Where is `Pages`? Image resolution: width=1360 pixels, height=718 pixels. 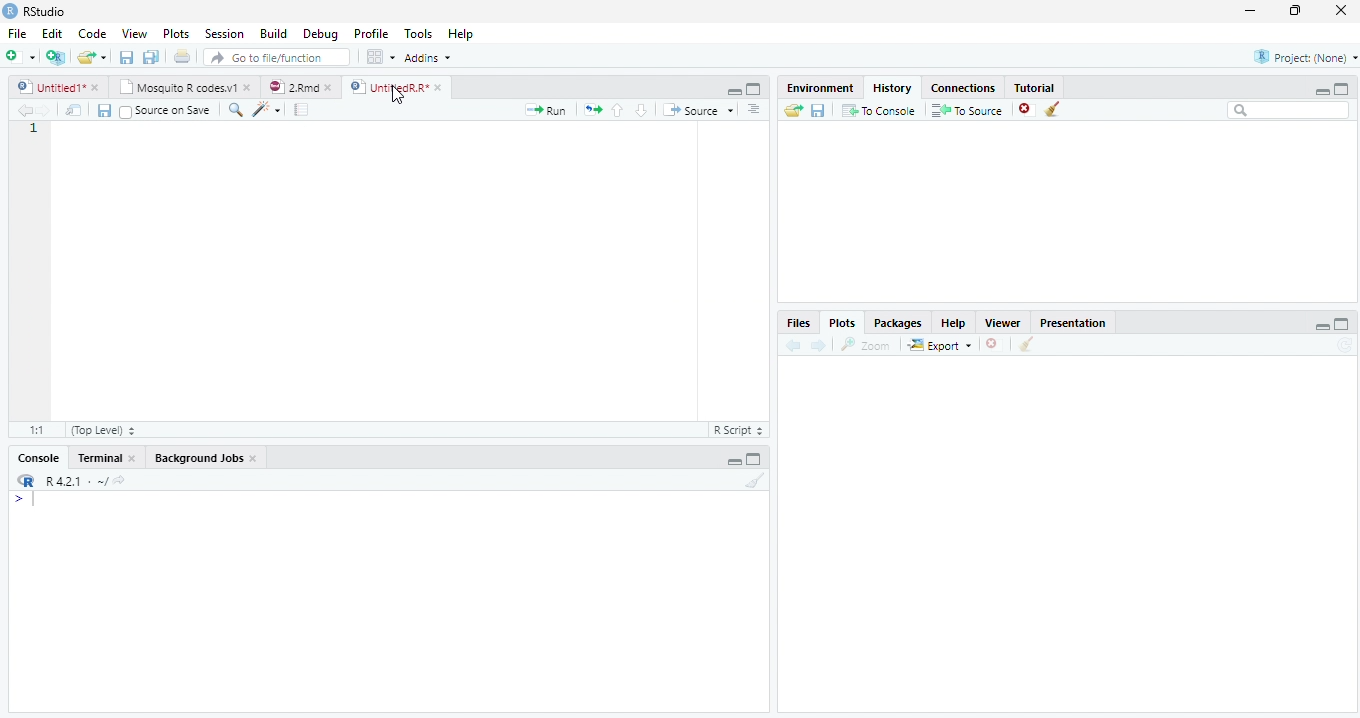
Pages is located at coordinates (301, 110).